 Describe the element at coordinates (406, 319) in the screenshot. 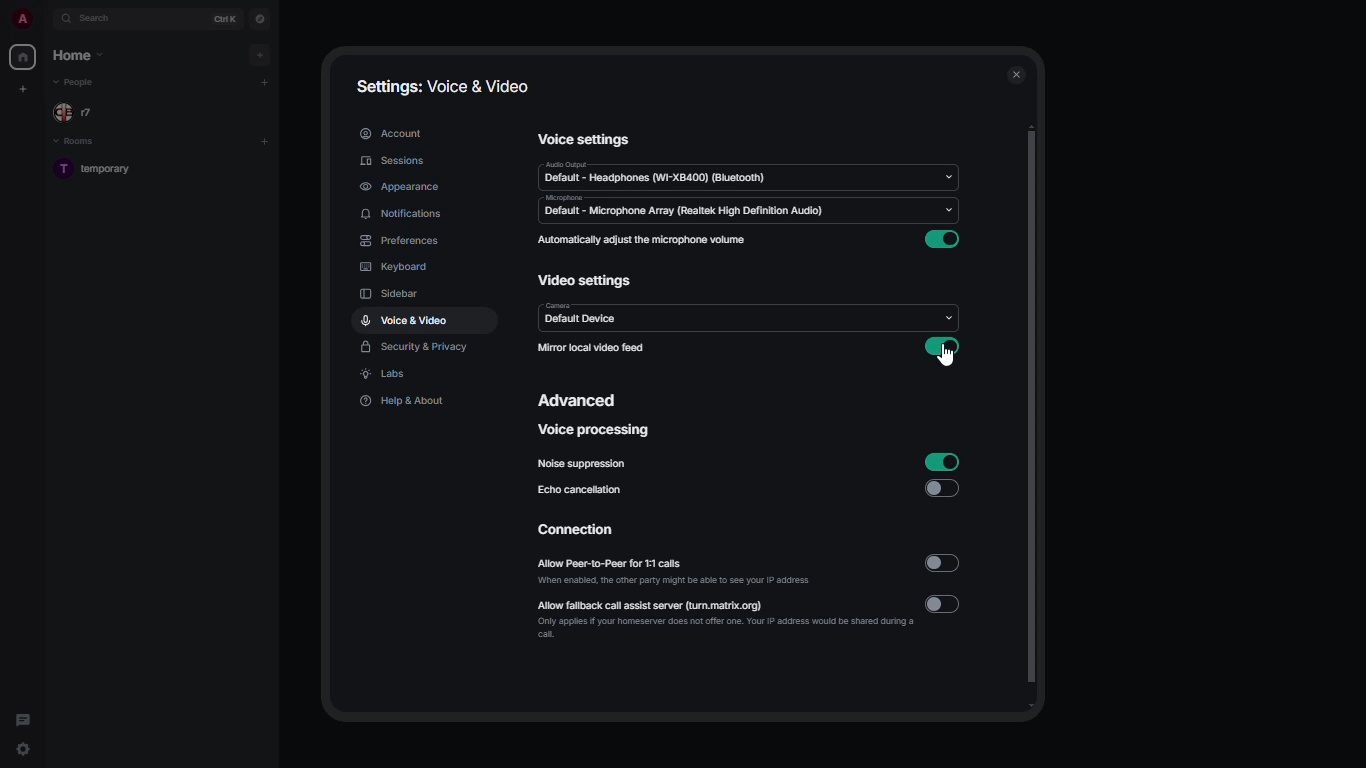

I see `voice & video` at that location.